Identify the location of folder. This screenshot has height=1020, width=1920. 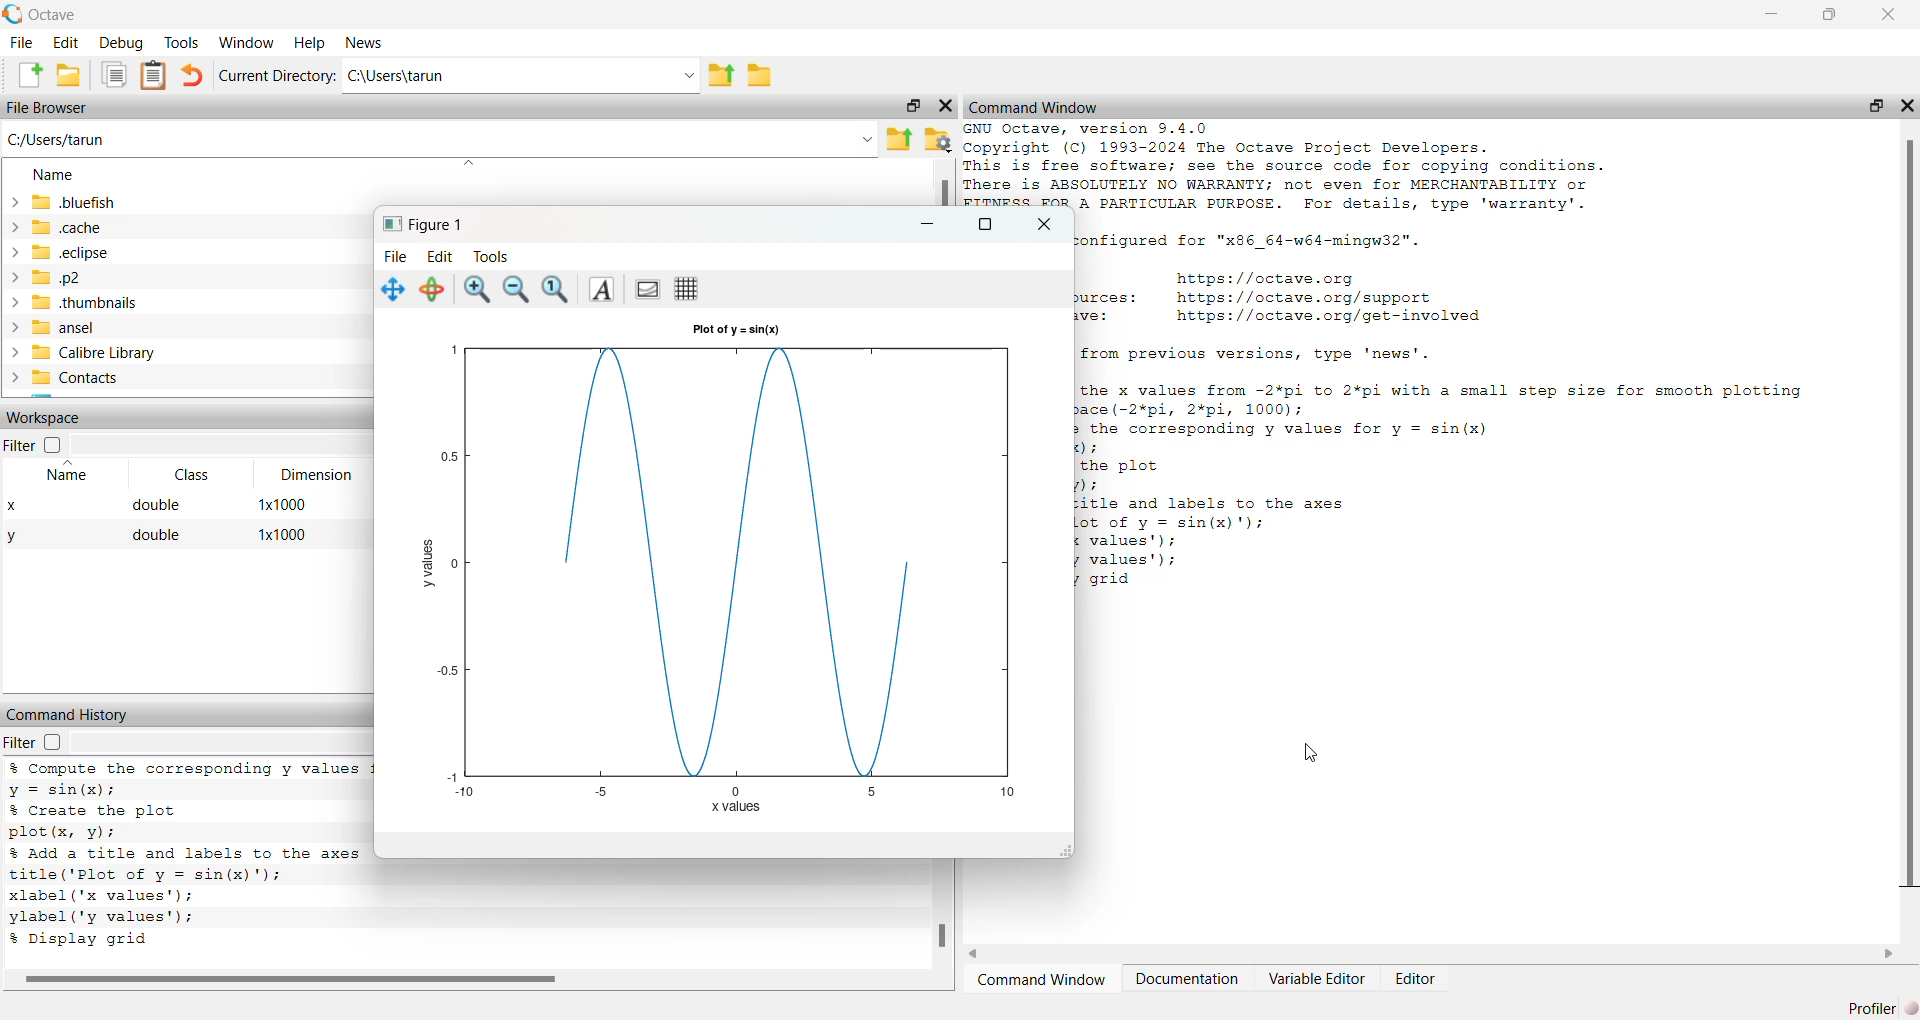
(760, 76).